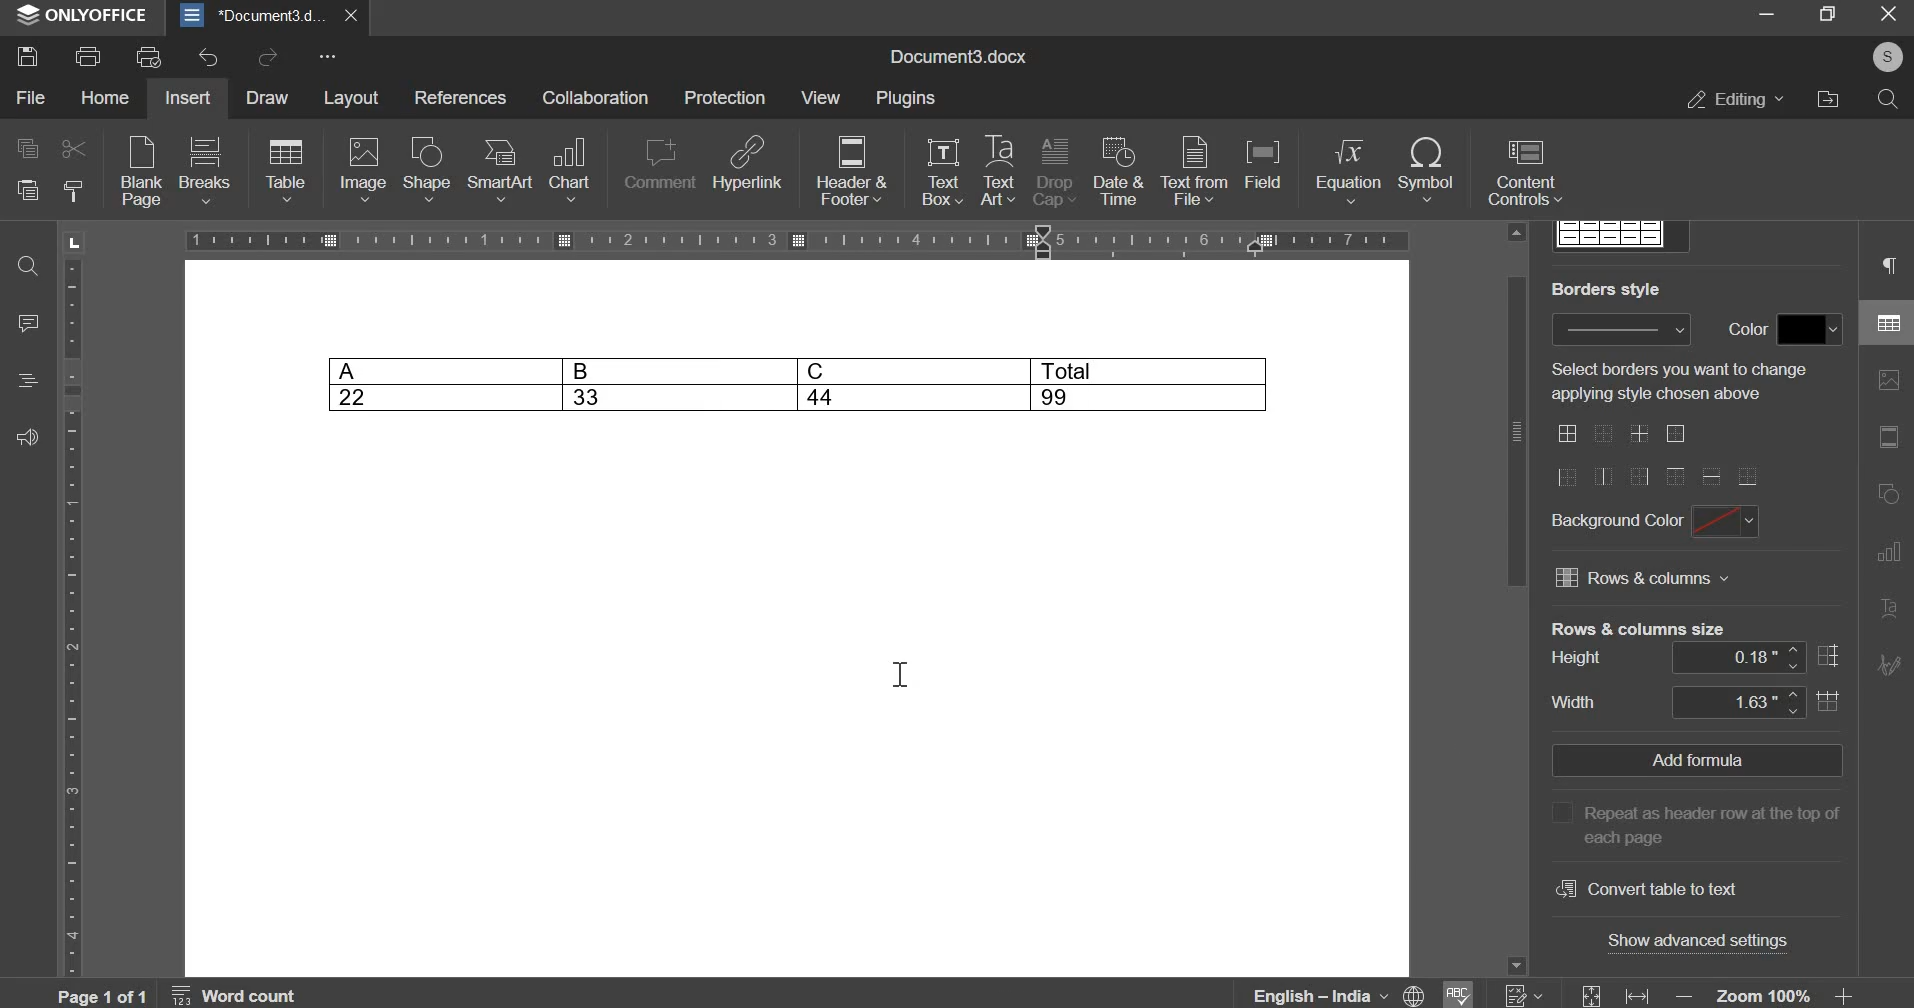  What do you see at coordinates (1645, 887) in the screenshot?
I see `convert table to text` at bounding box center [1645, 887].